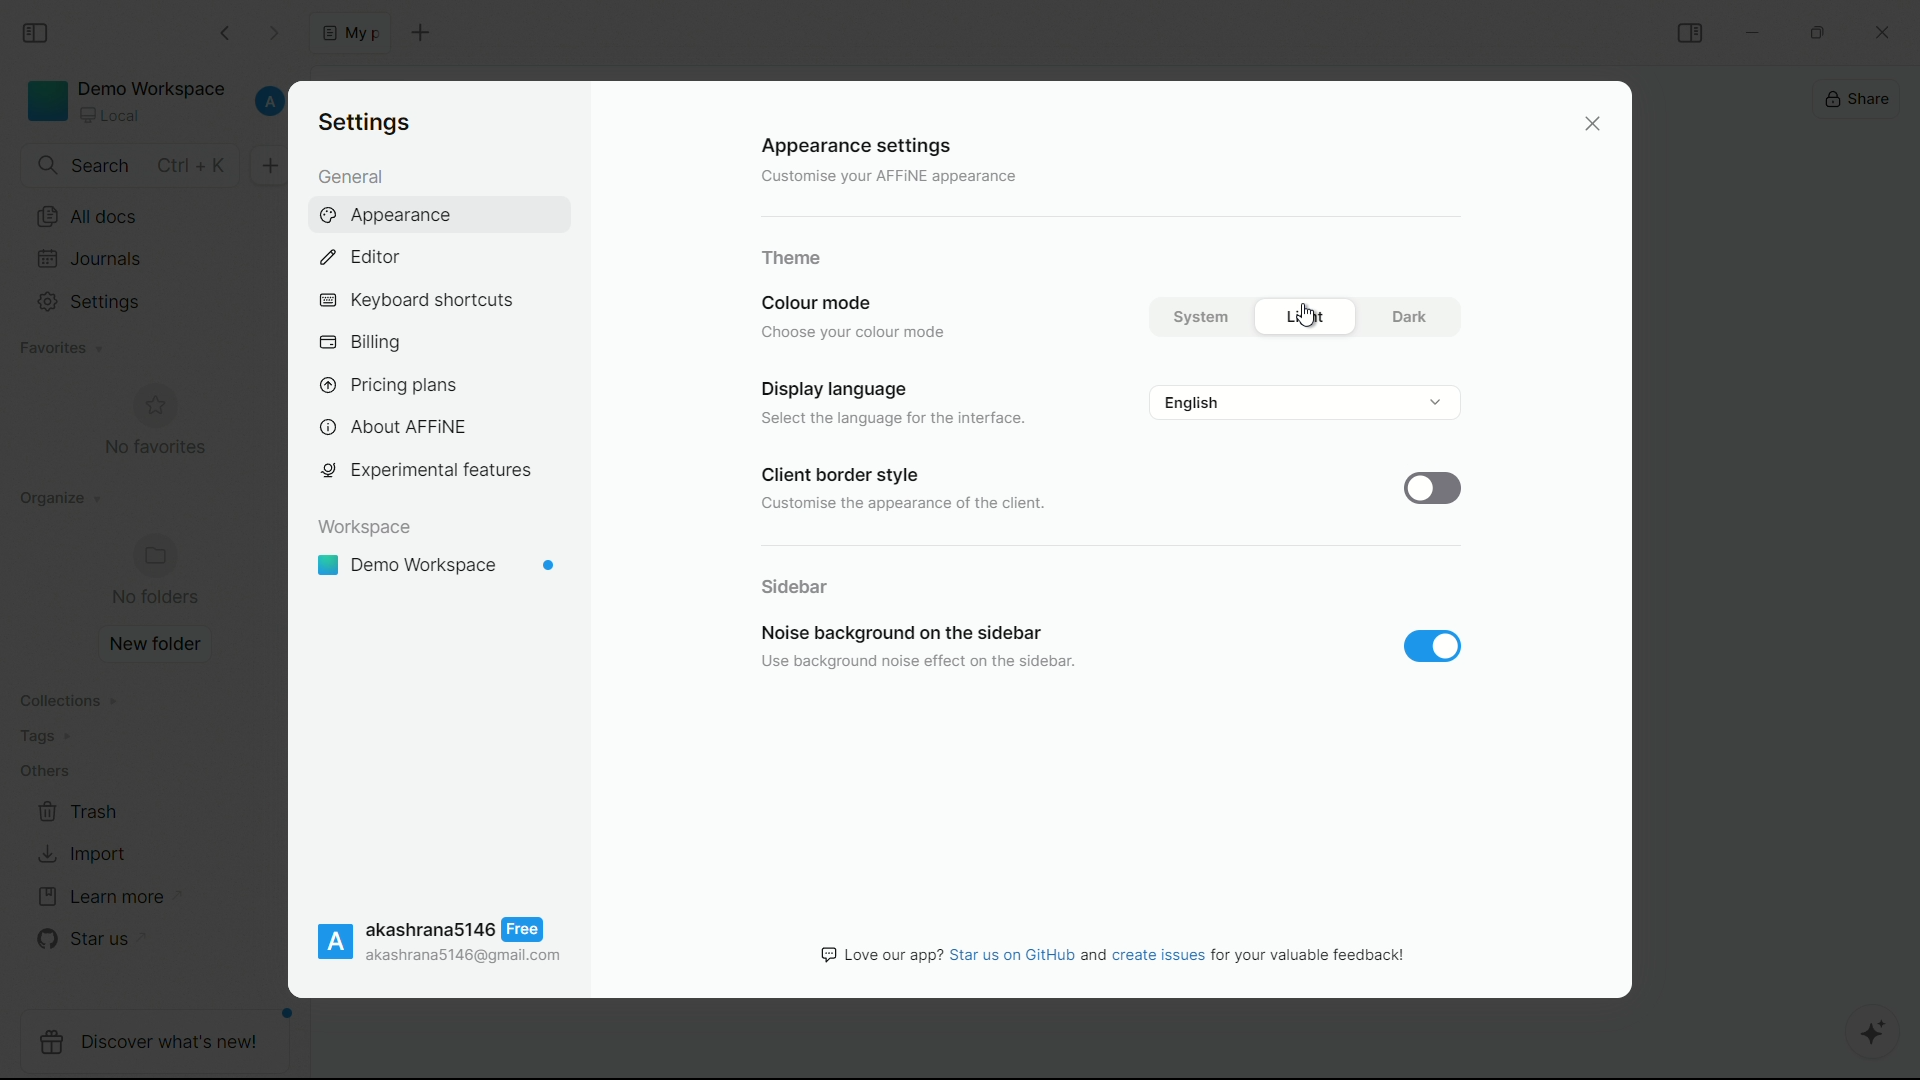 This screenshot has width=1920, height=1080. What do you see at coordinates (350, 178) in the screenshot?
I see `general` at bounding box center [350, 178].